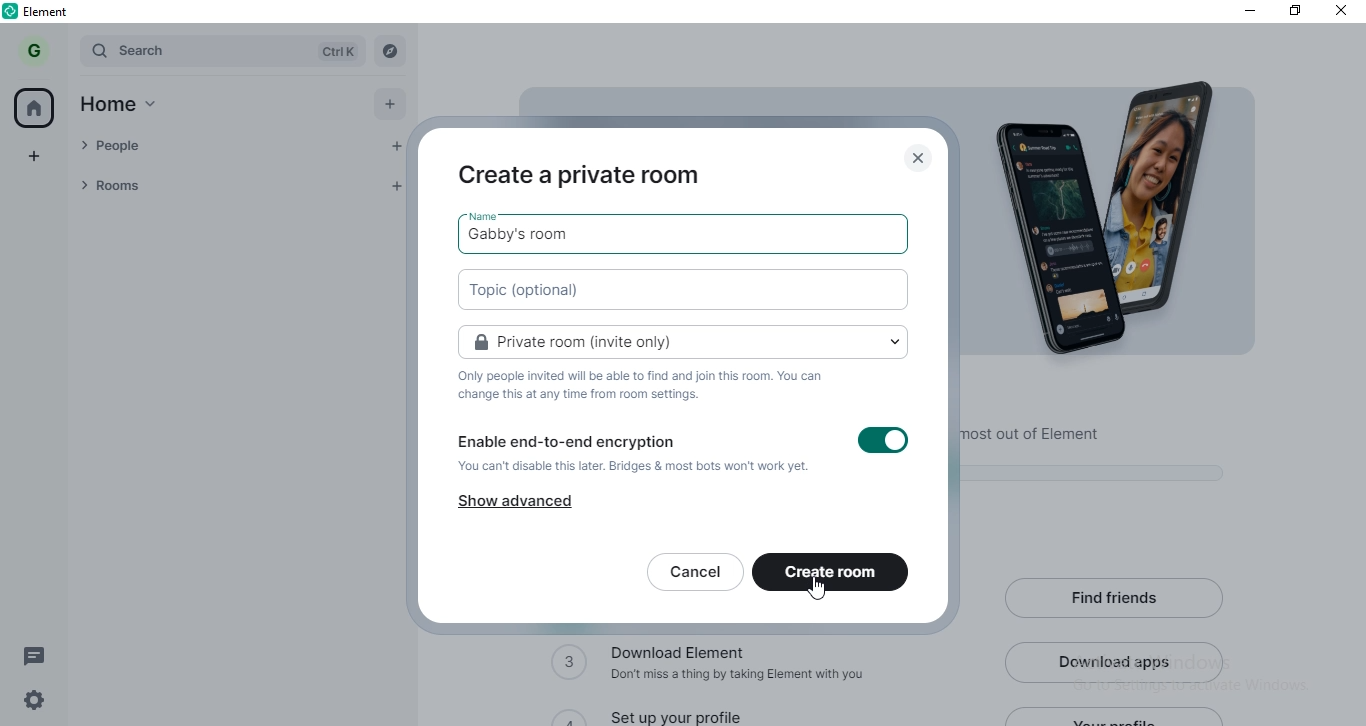 This screenshot has width=1366, height=726. What do you see at coordinates (821, 591) in the screenshot?
I see `cursor` at bounding box center [821, 591].